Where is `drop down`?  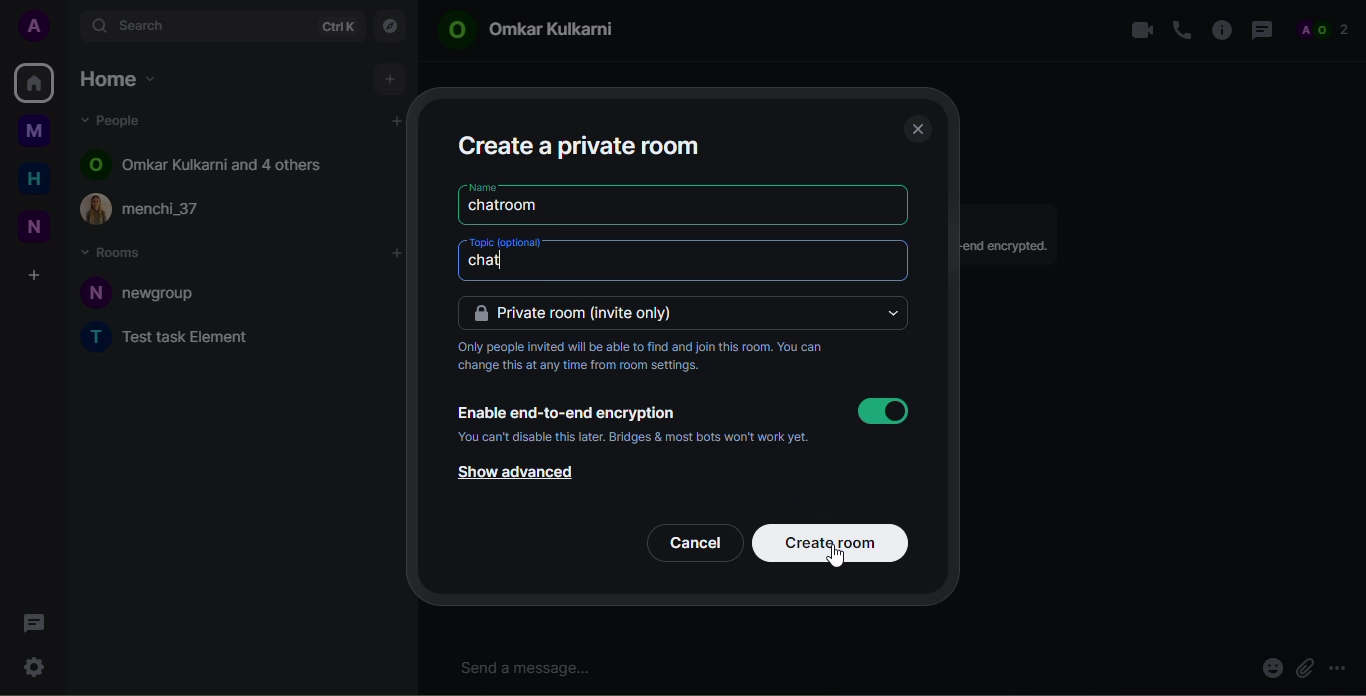
drop down is located at coordinates (891, 313).